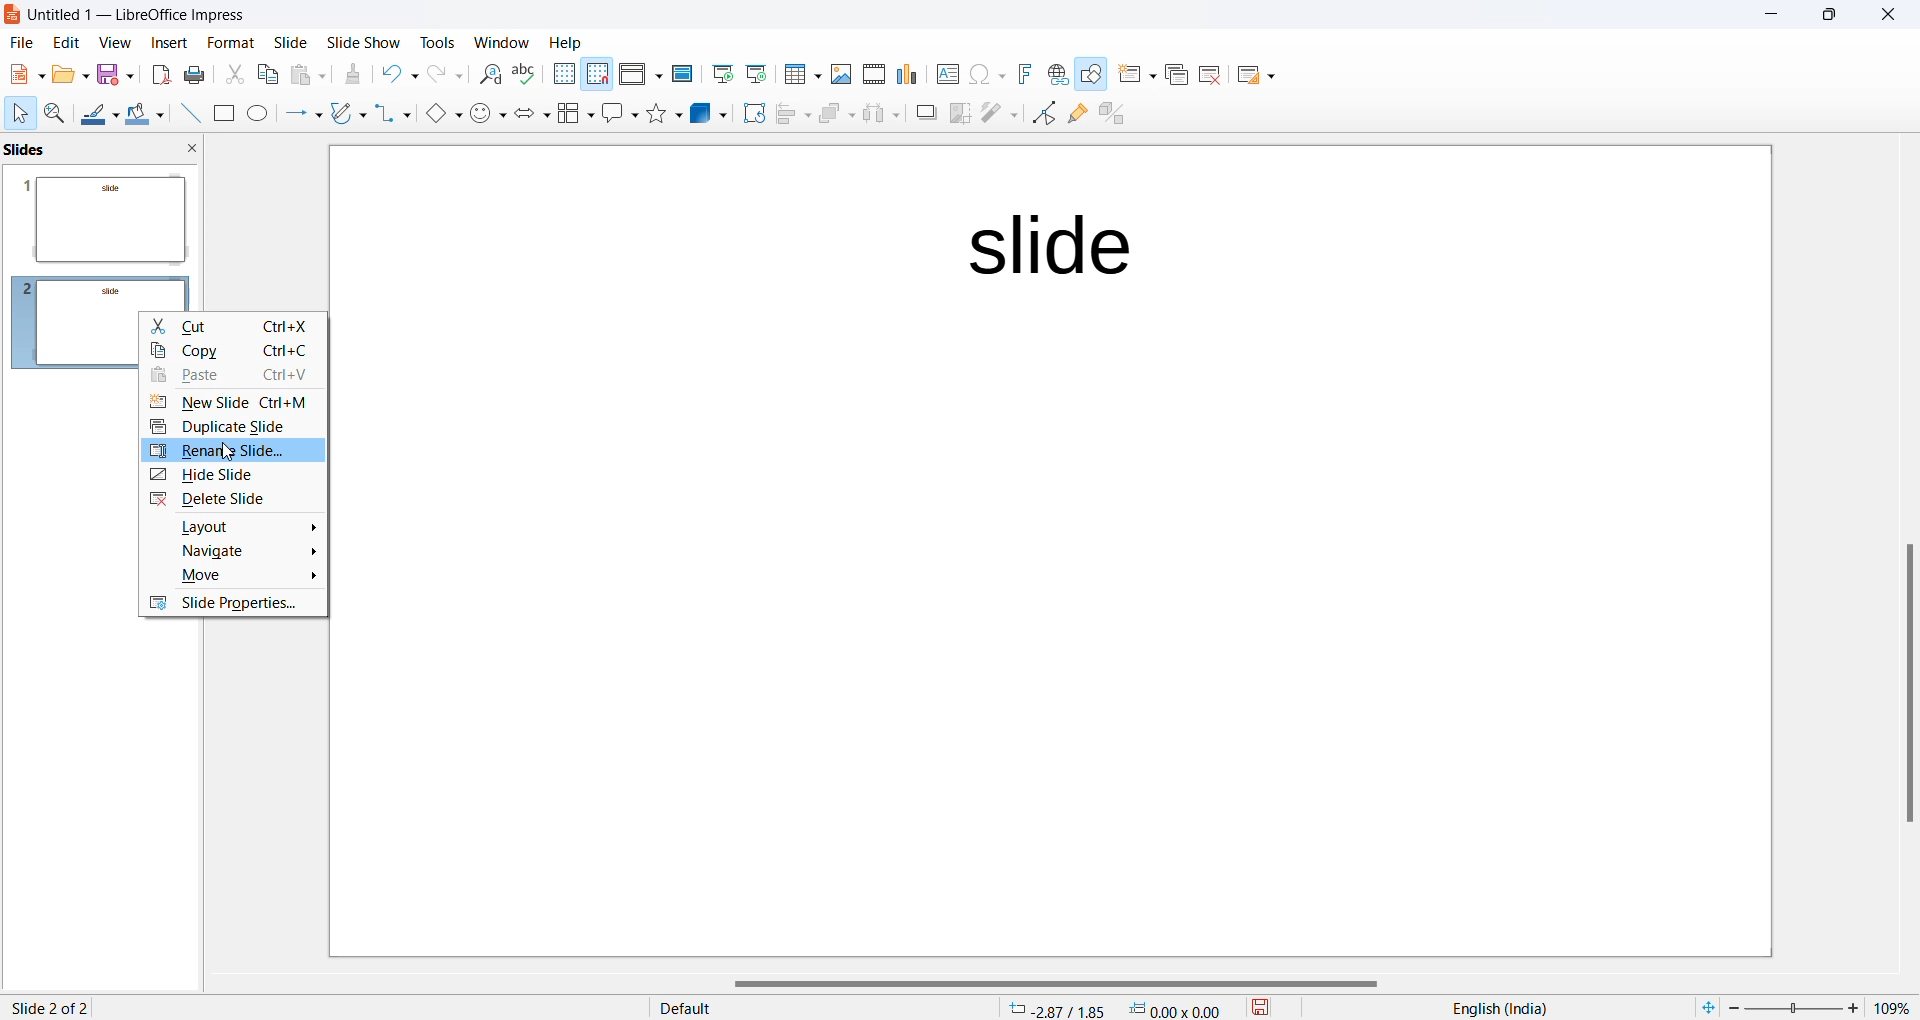 The width and height of the screenshot is (1920, 1020). What do you see at coordinates (1214, 74) in the screenshot?
I see `Delete slide` at bounding box center [1214, 74].